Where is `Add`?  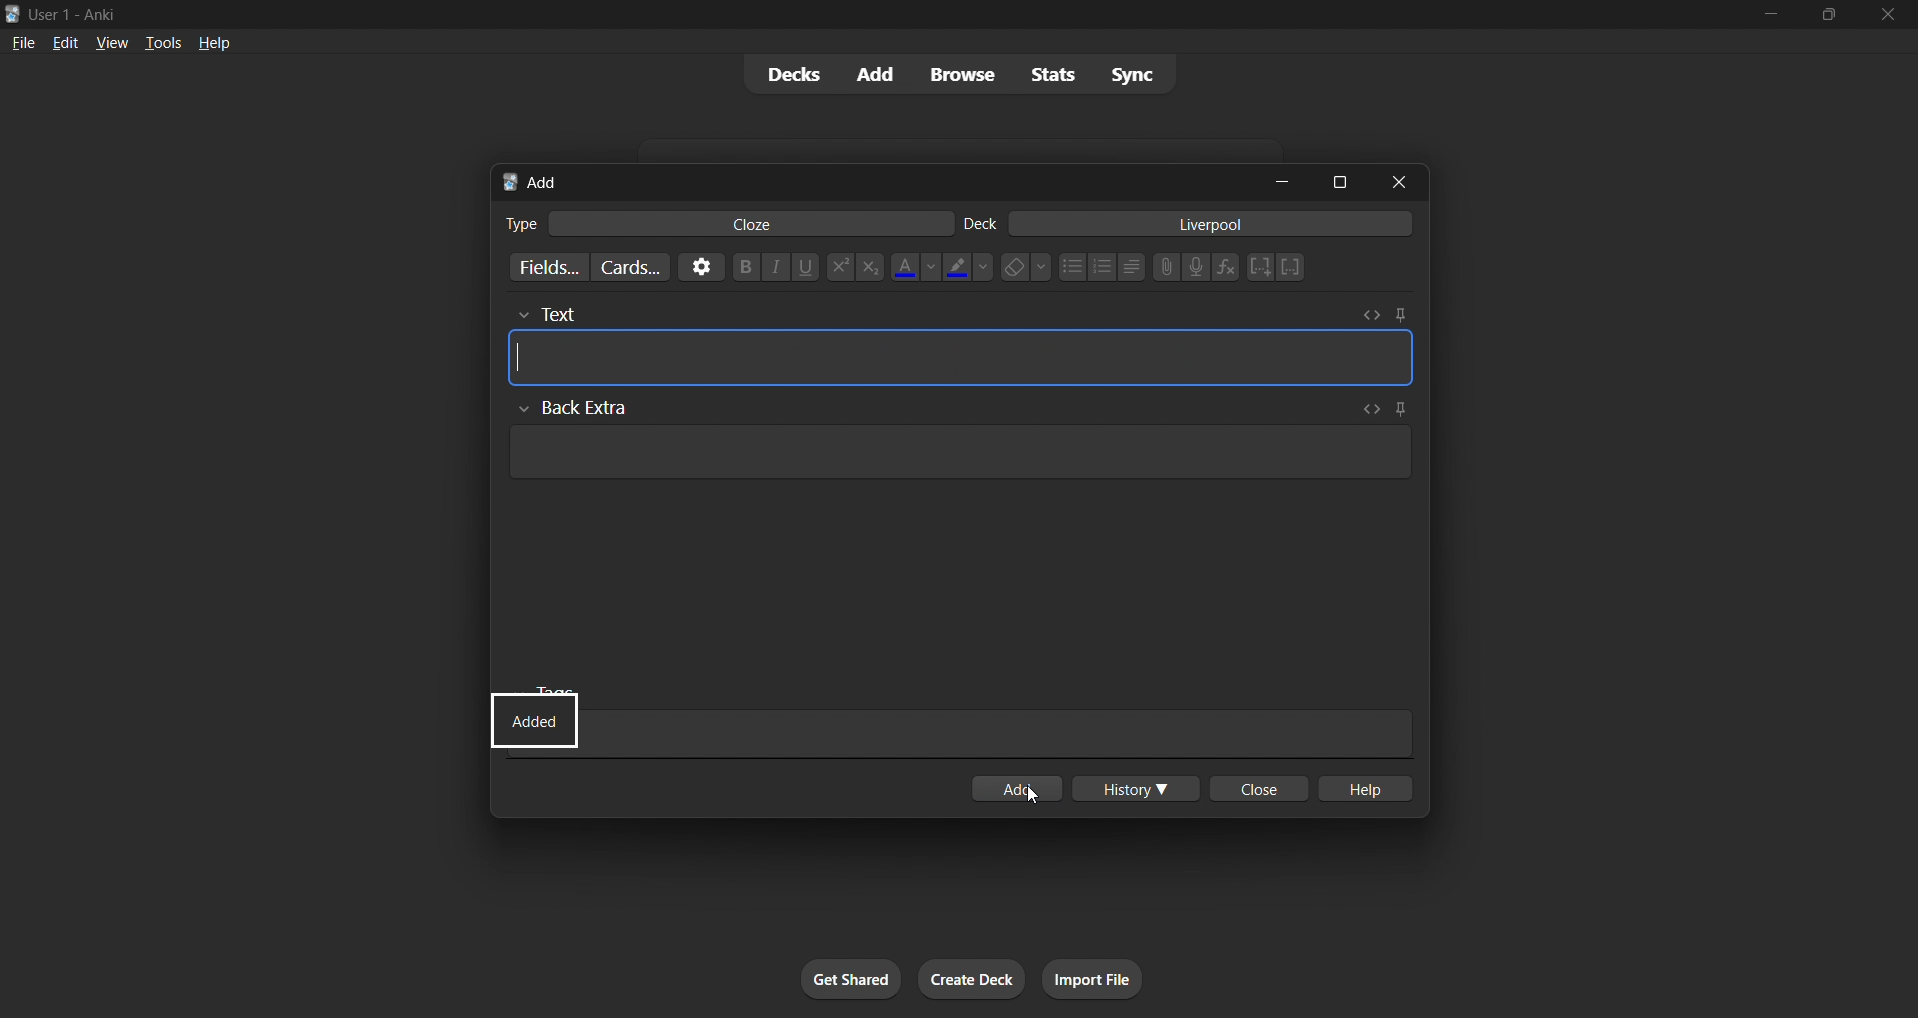
Add is located at coordinates (540, 181).